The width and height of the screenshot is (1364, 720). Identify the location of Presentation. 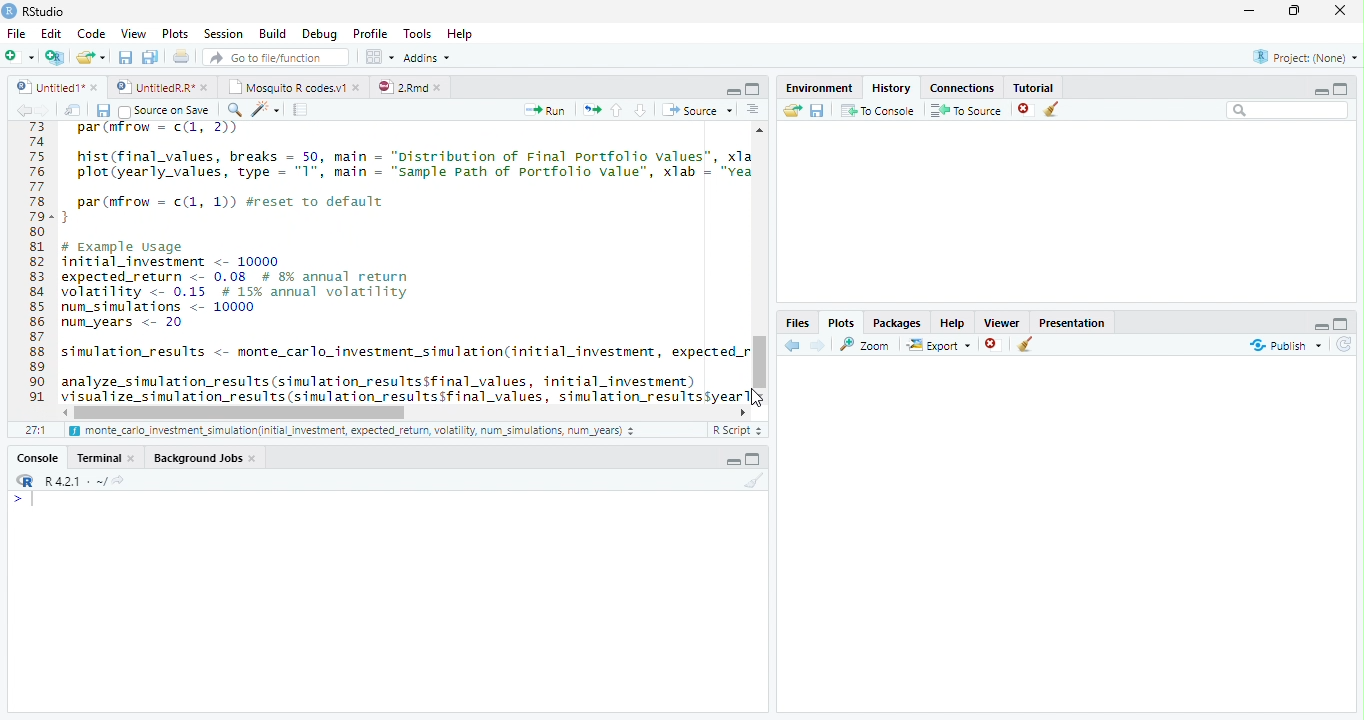
(1072, 321).